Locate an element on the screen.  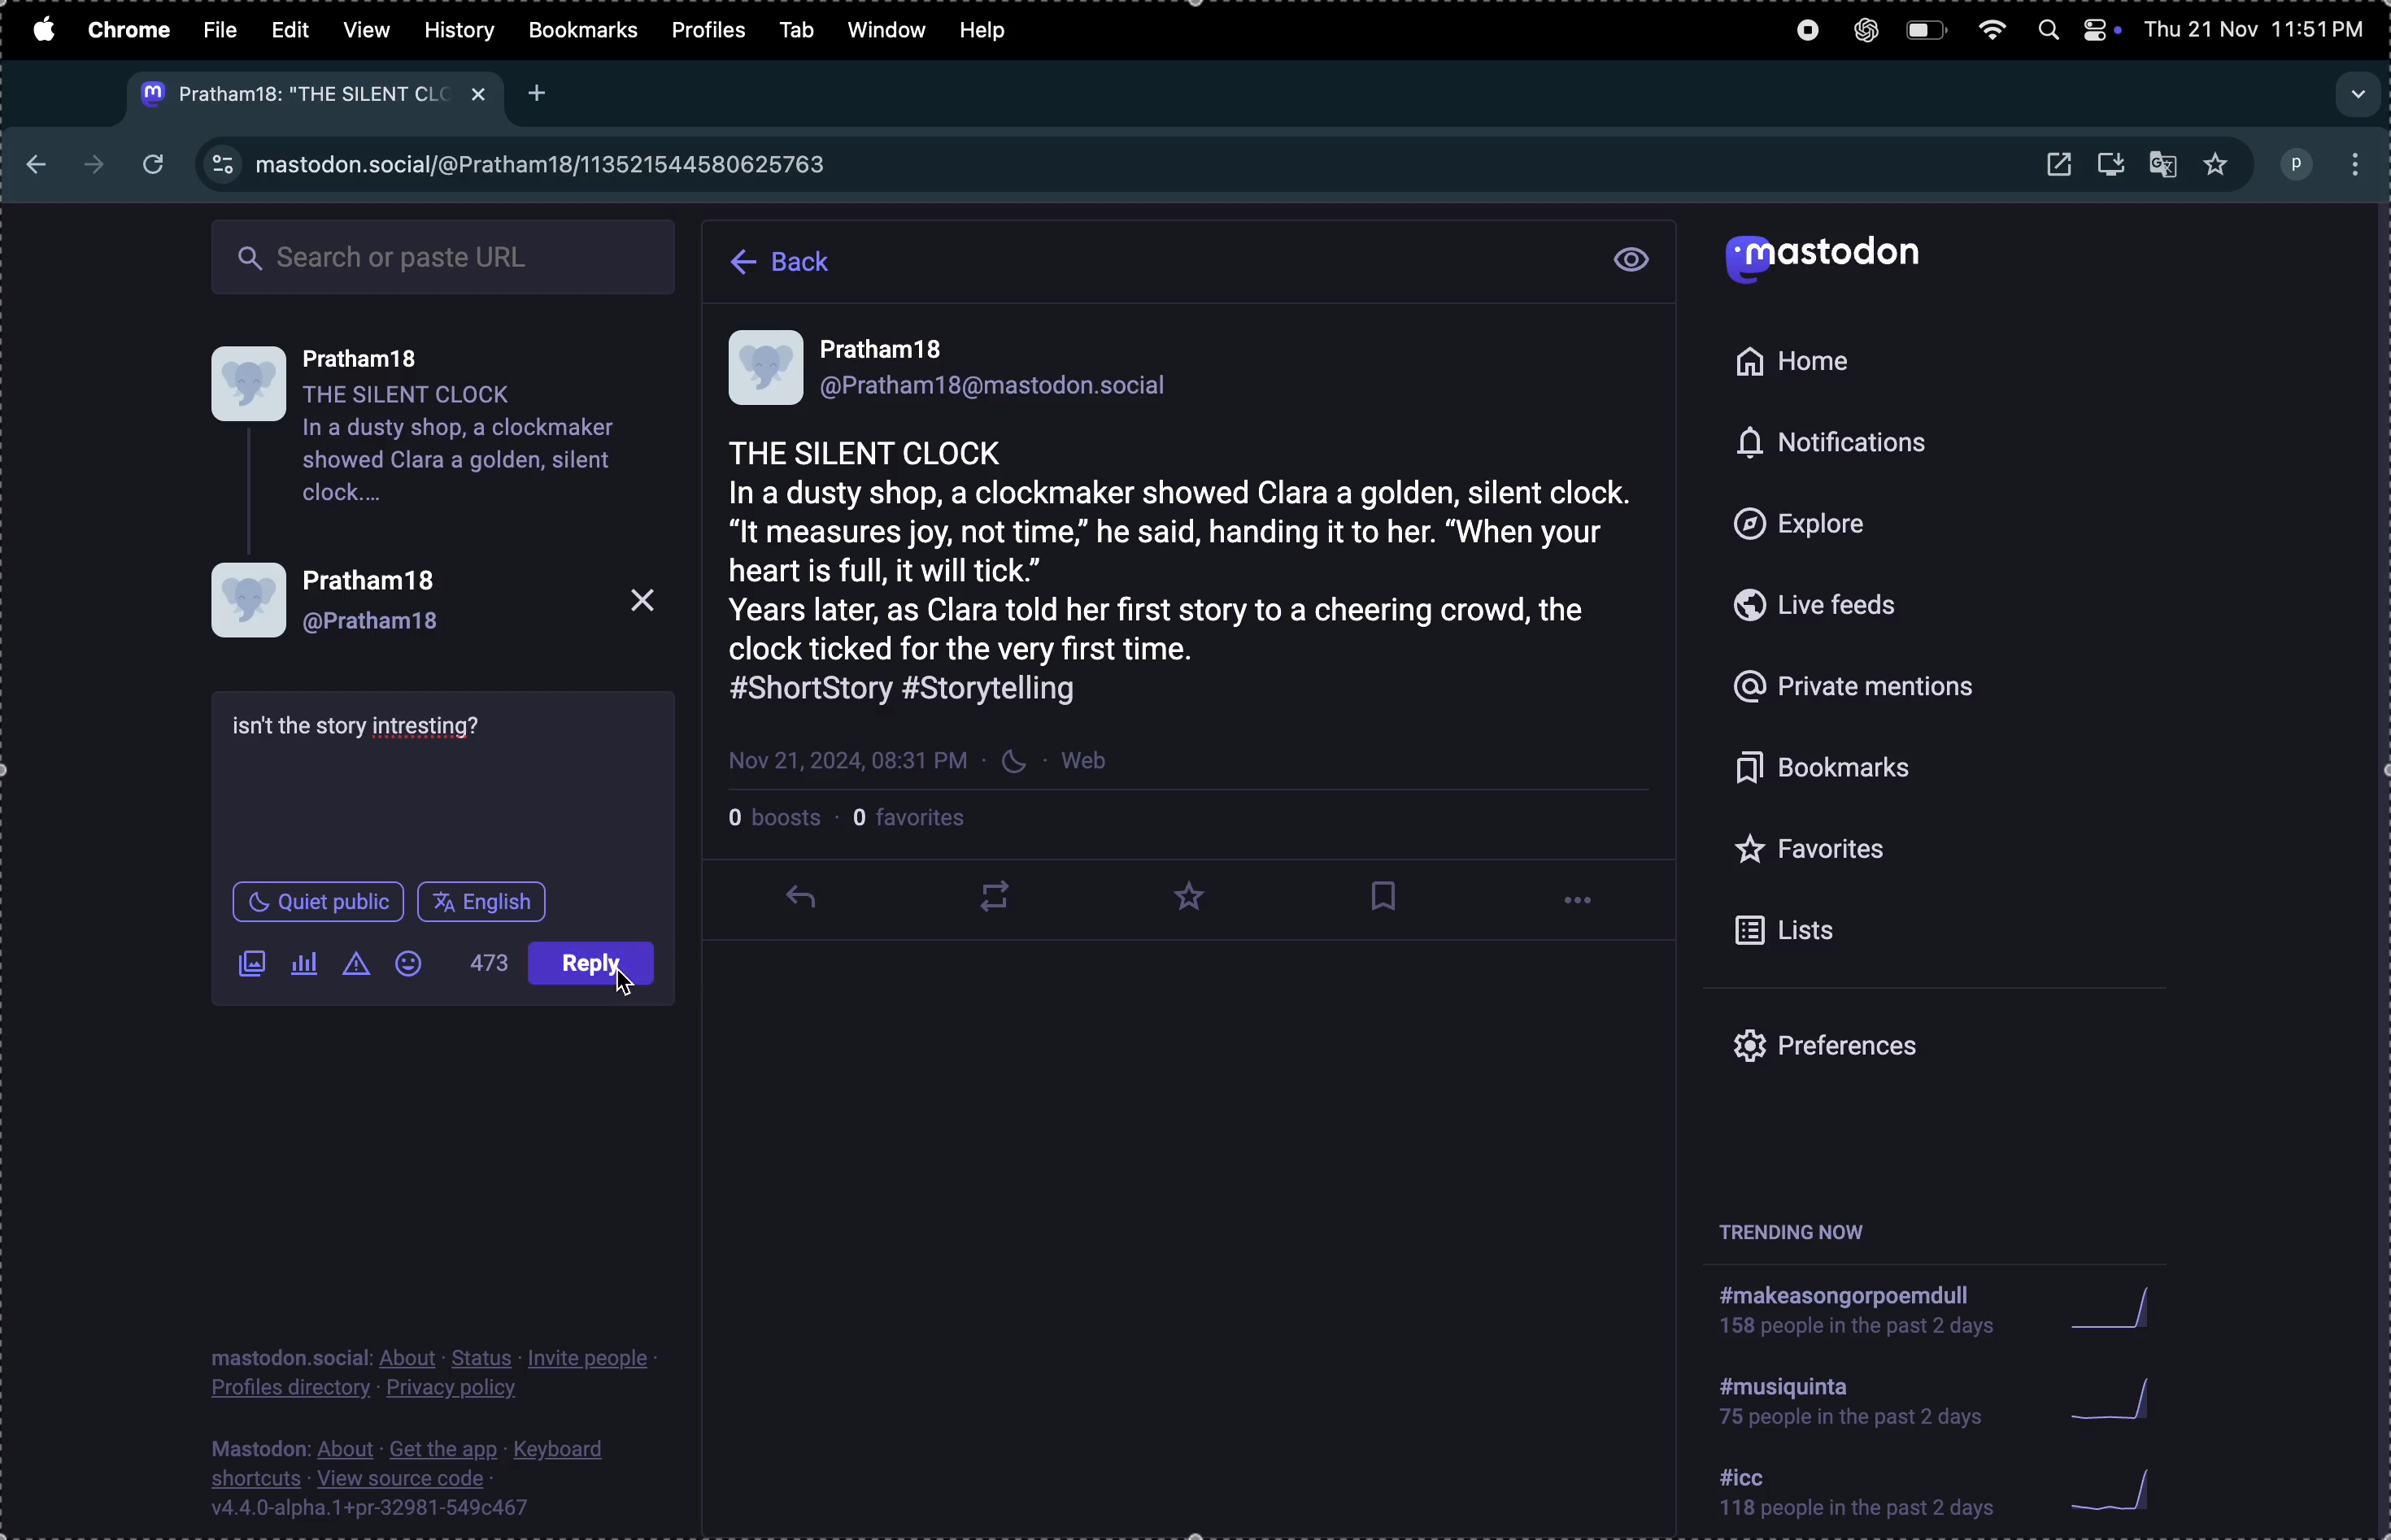
record is located at coordinates (1800, 32).